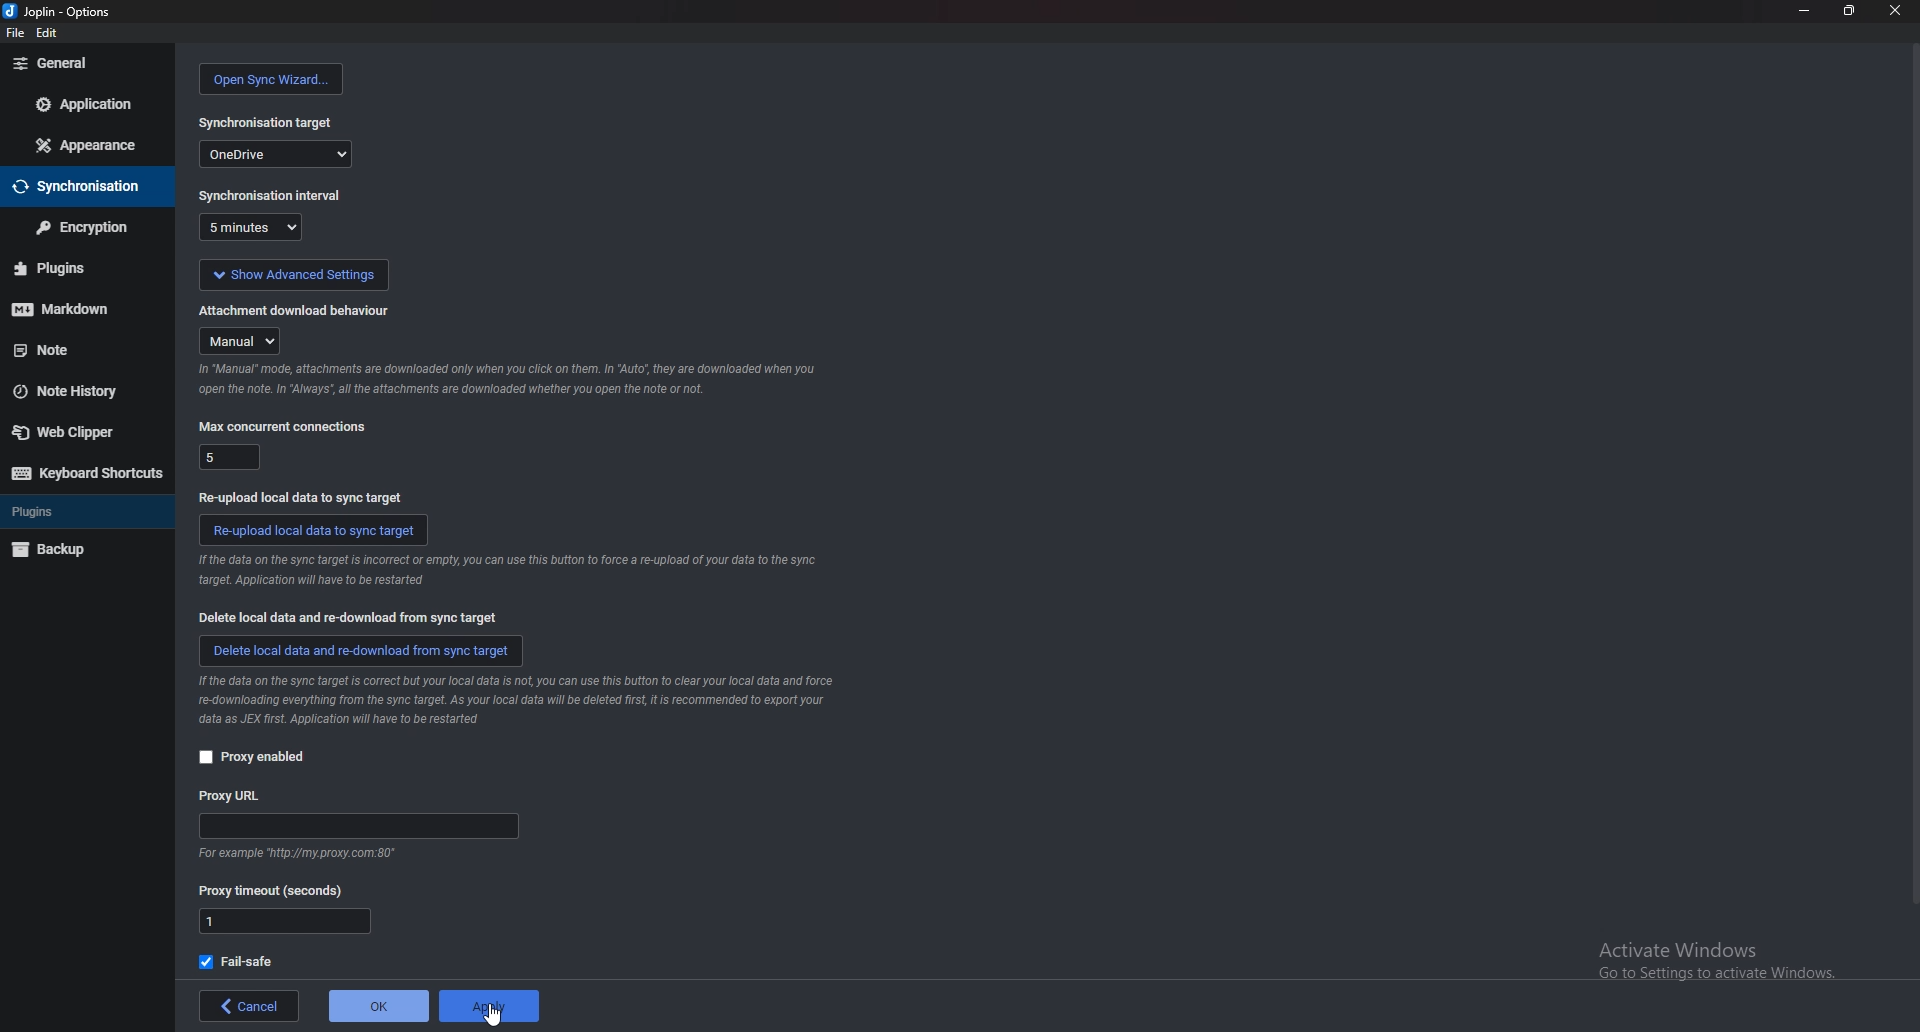 This screenshot has height=1032, width=1920. I want to click on scroll bar, so click(1912, 478).